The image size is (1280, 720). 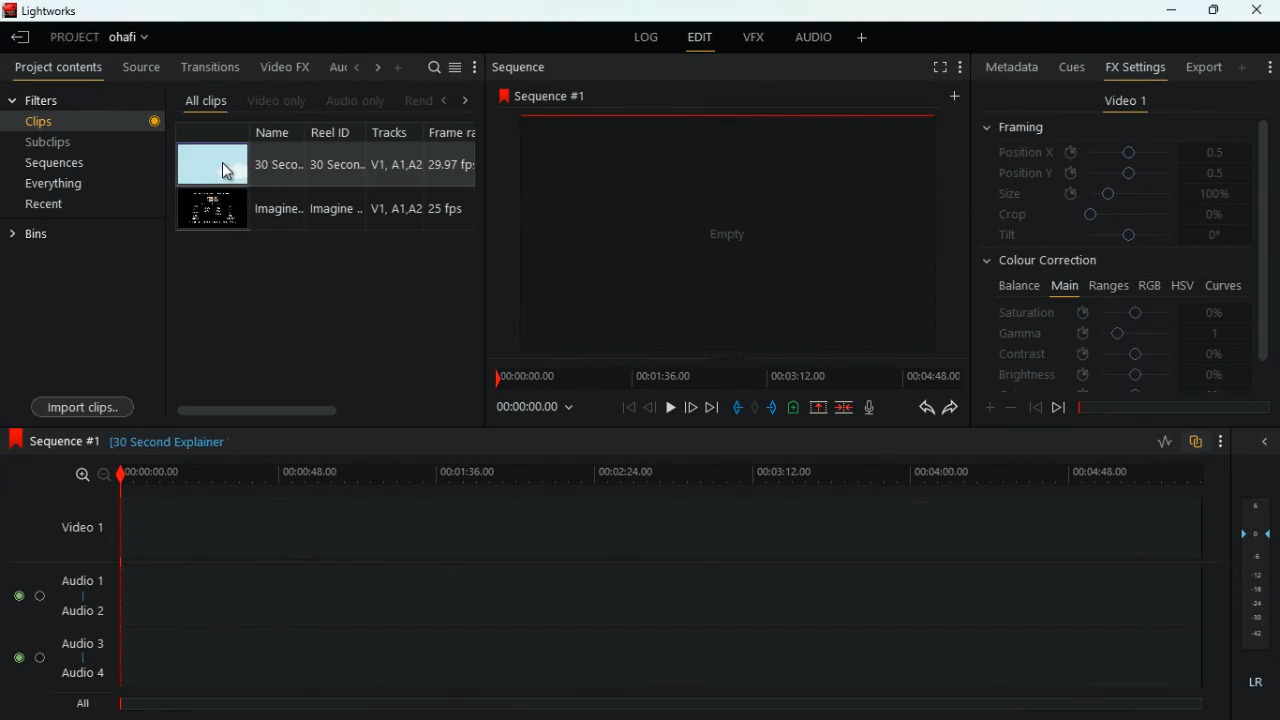 I want to click on edit, so click(x=700, y=39).